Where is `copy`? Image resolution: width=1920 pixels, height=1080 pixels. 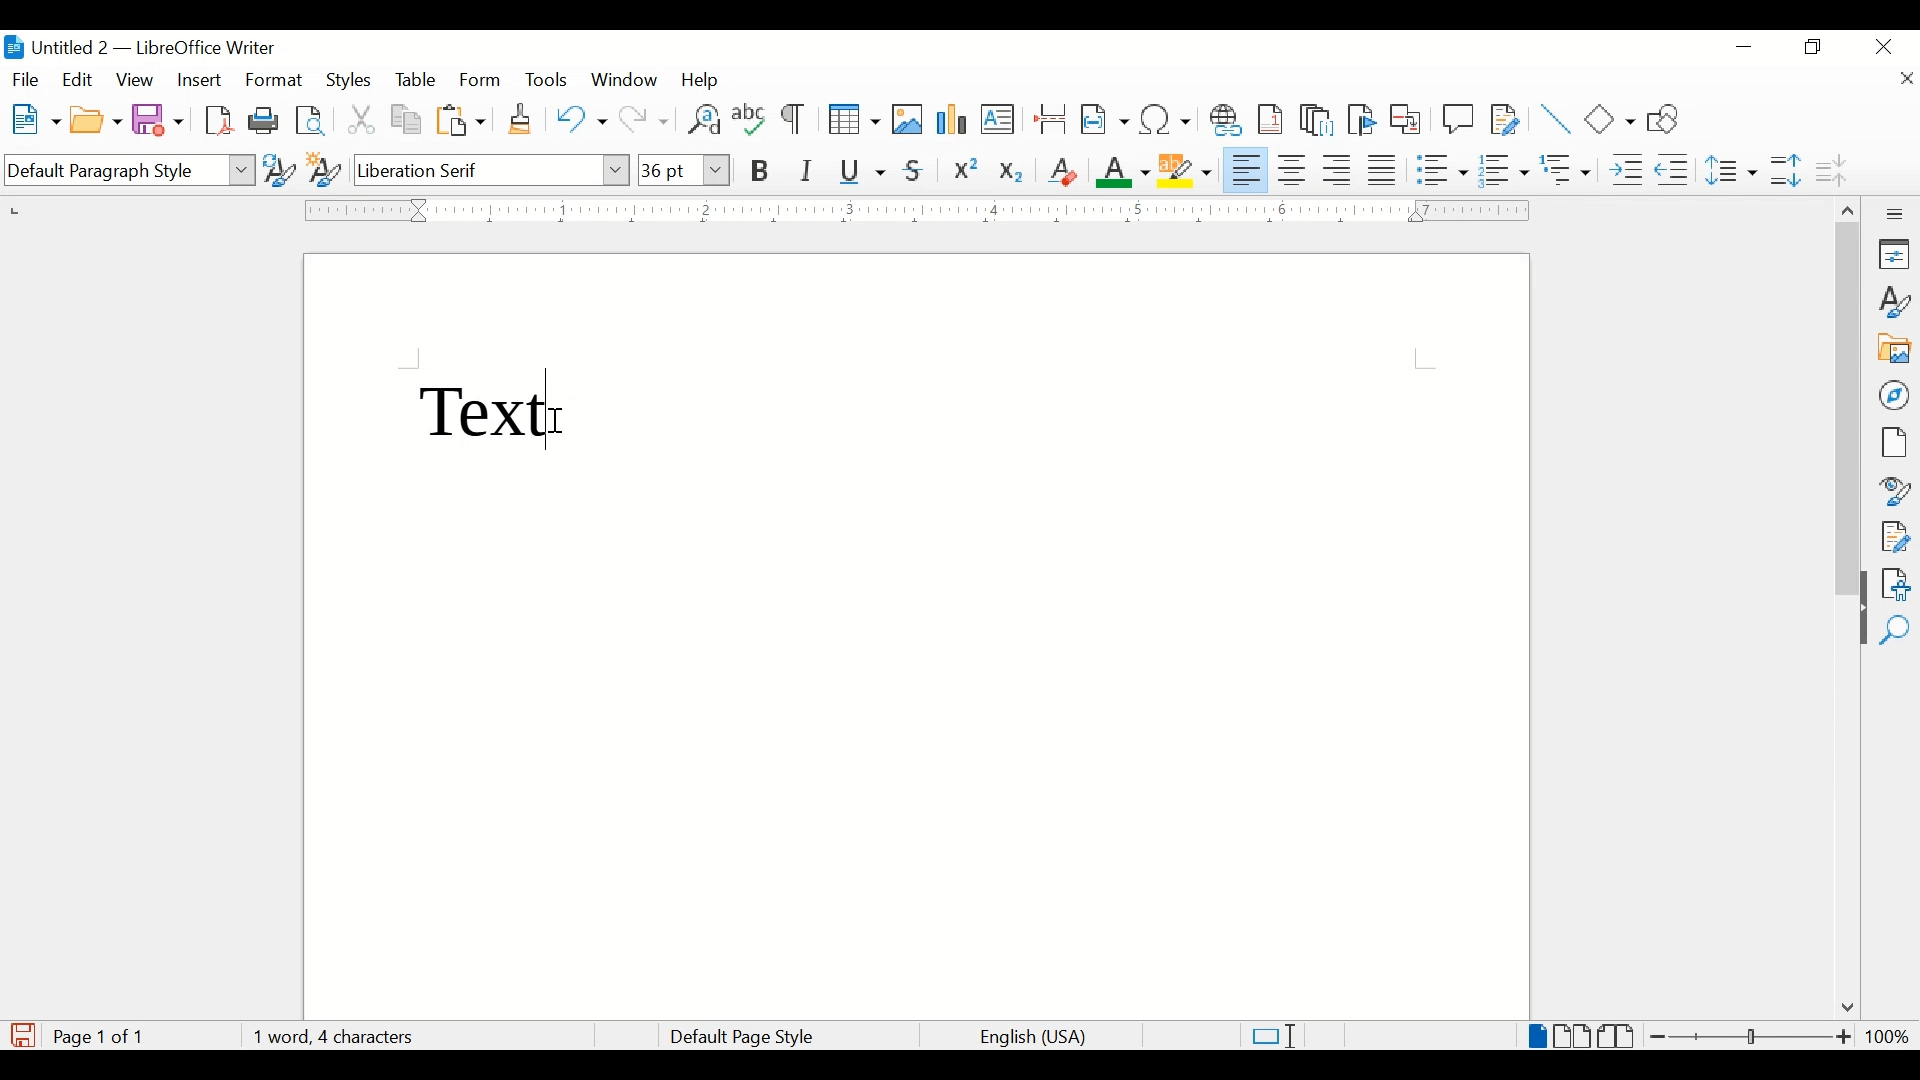
copy is located at coordinates (408, 120).